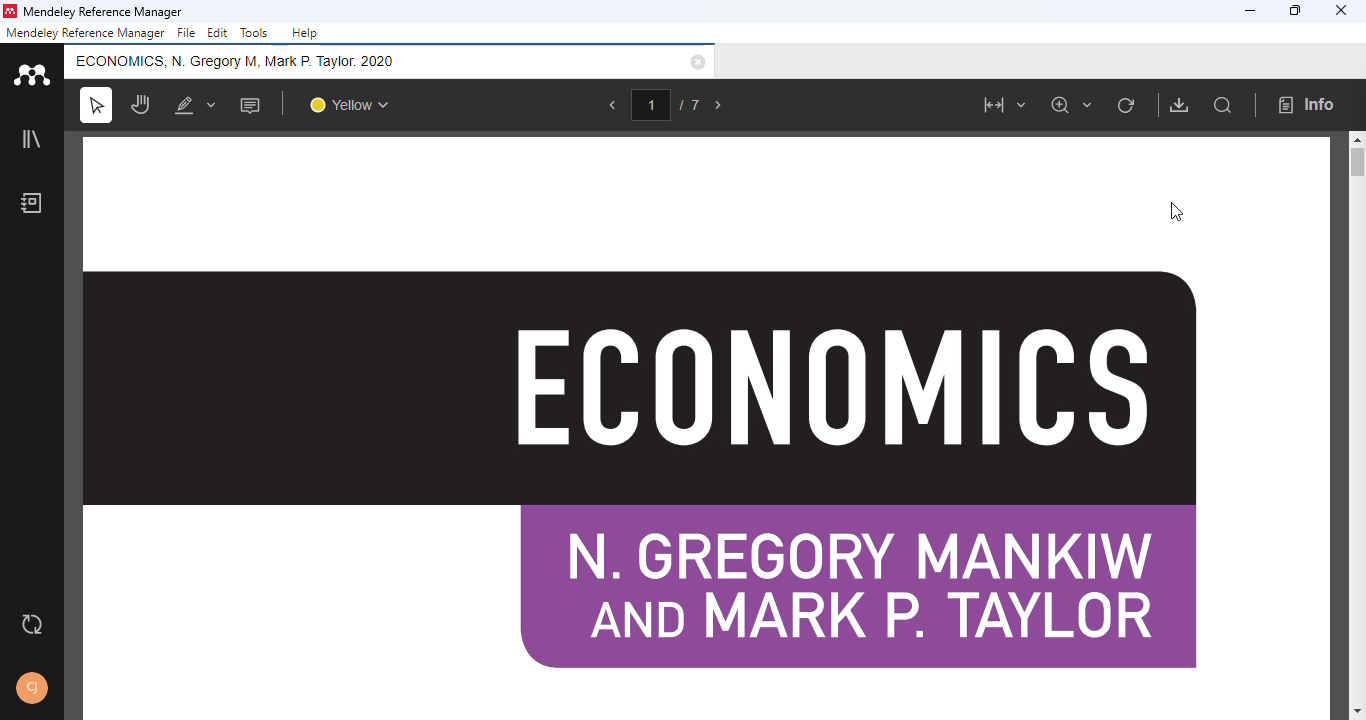  Describe the element at coordinates (305, 33) in the screenshot. I see `help` at that location.